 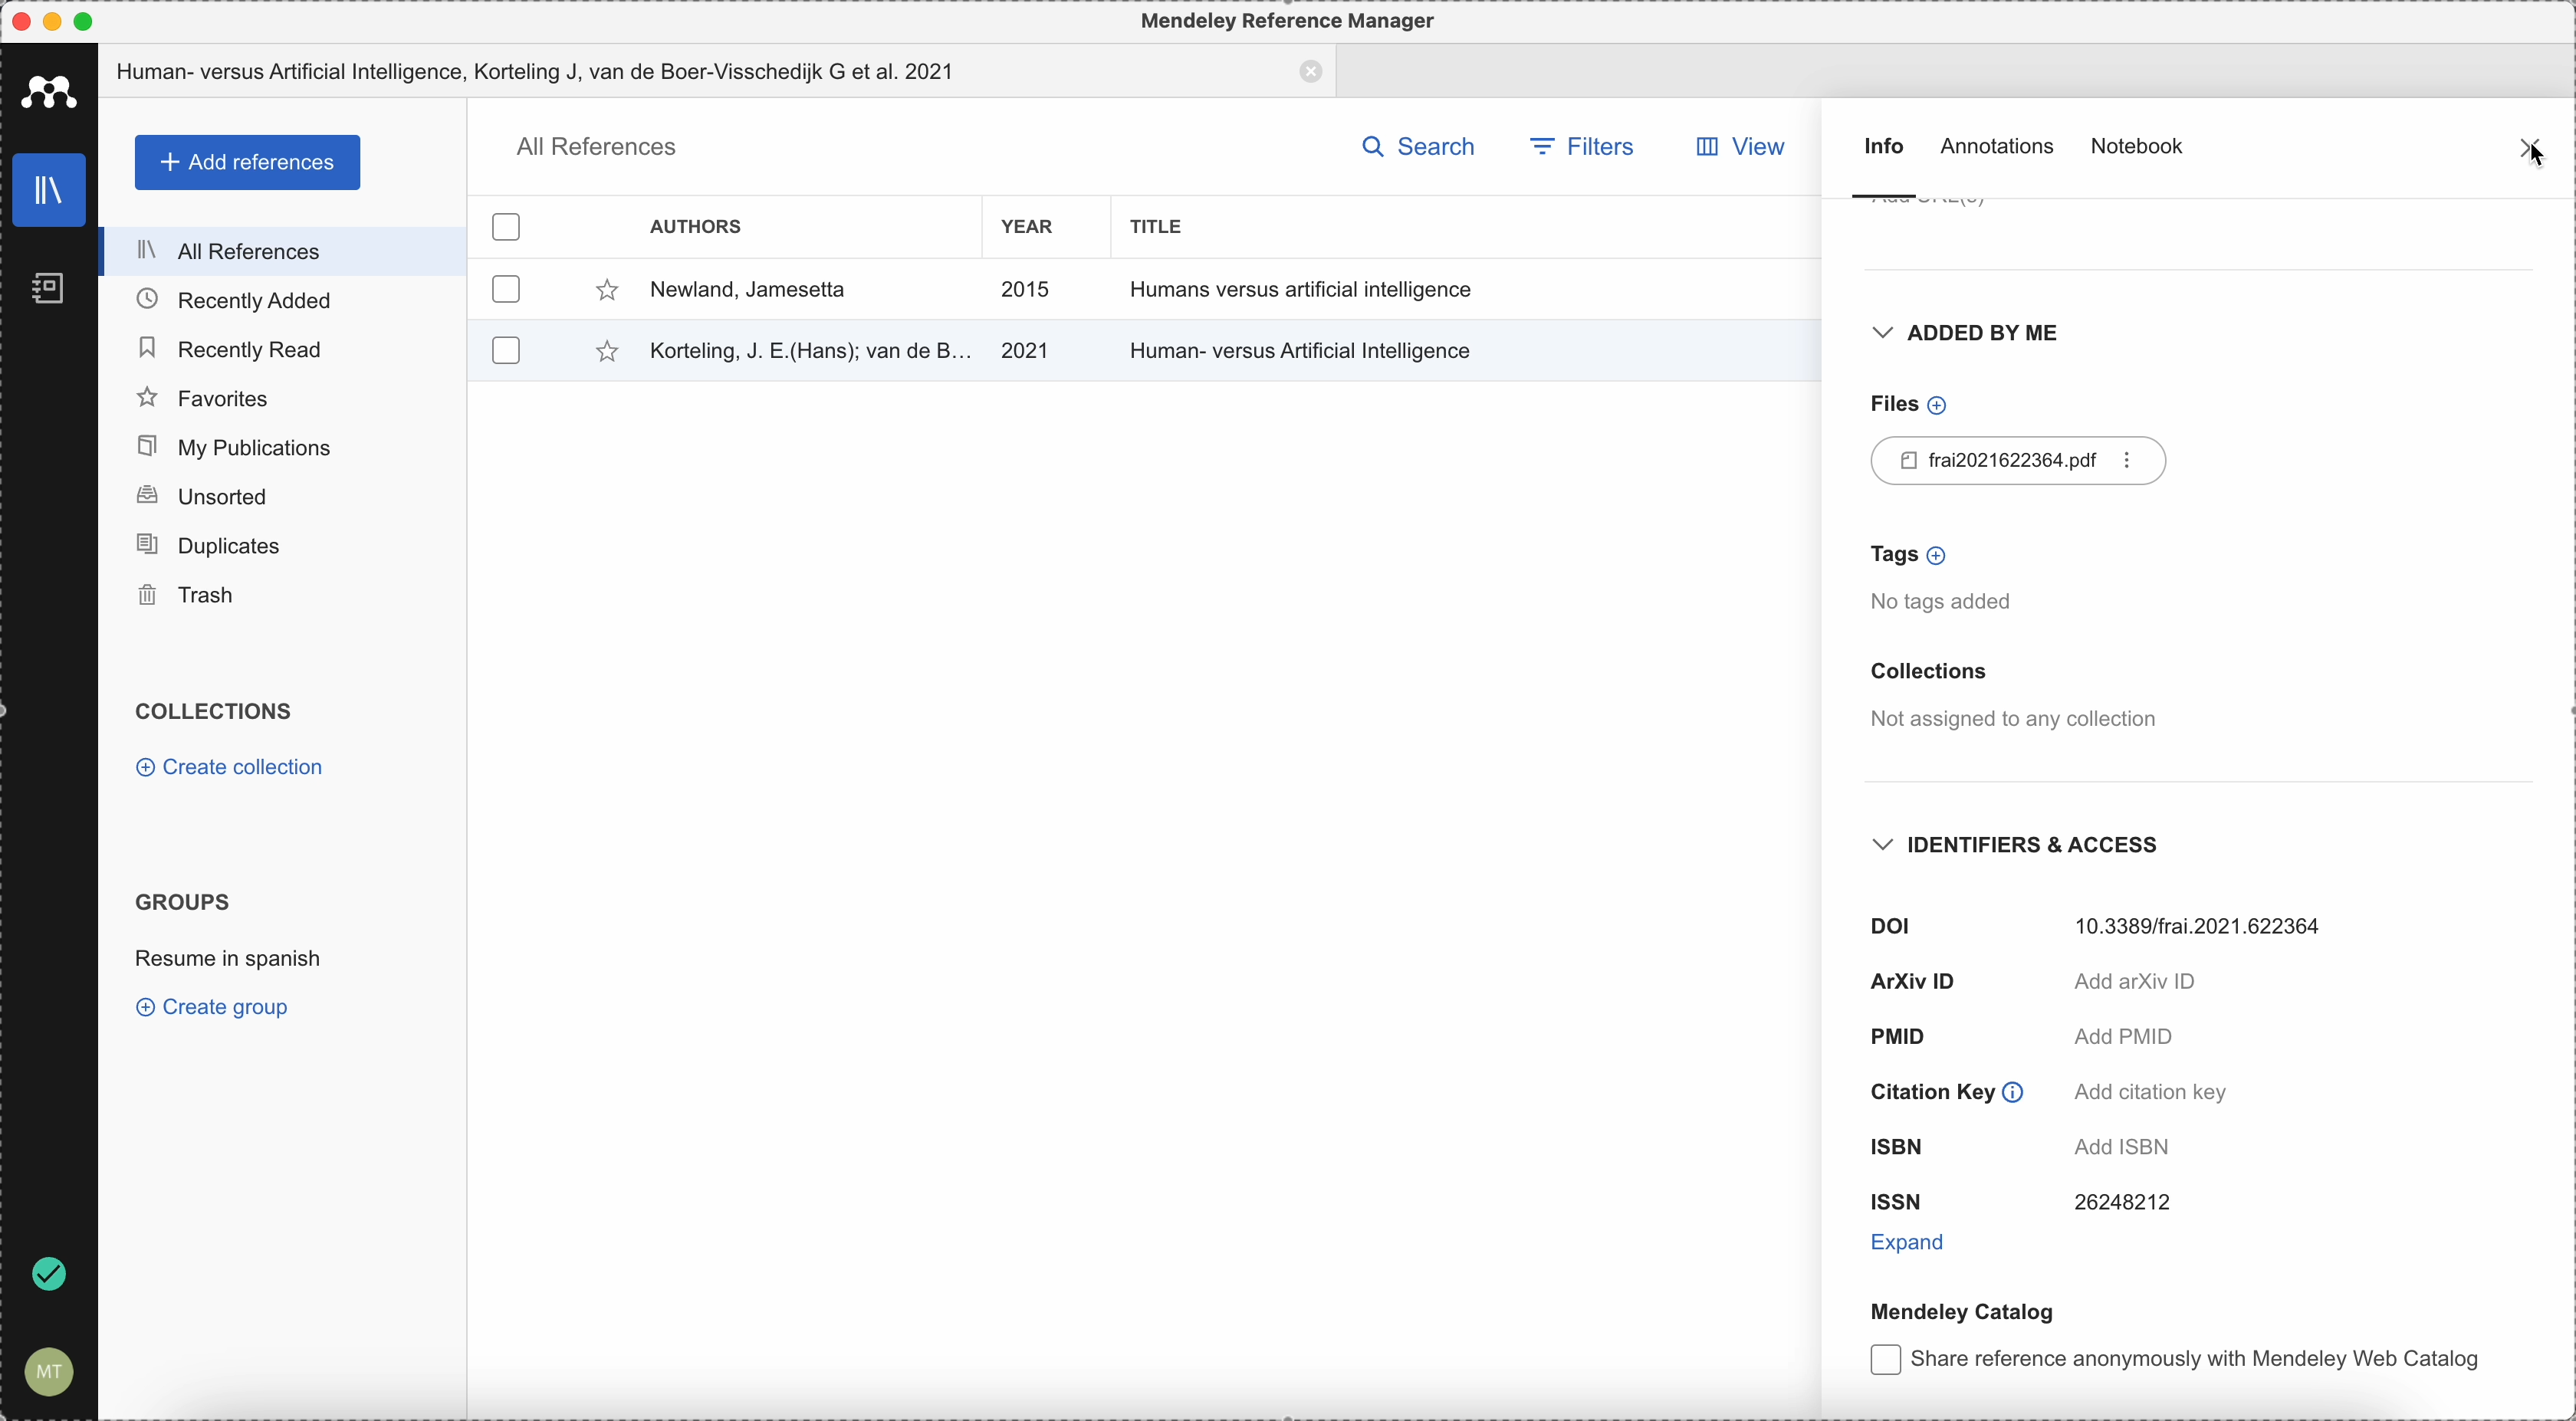 What do you see at coordinates (2020, 1203) in the screenshot?
I see `ISSN 26248212` at bounding box center [2020, 1203].